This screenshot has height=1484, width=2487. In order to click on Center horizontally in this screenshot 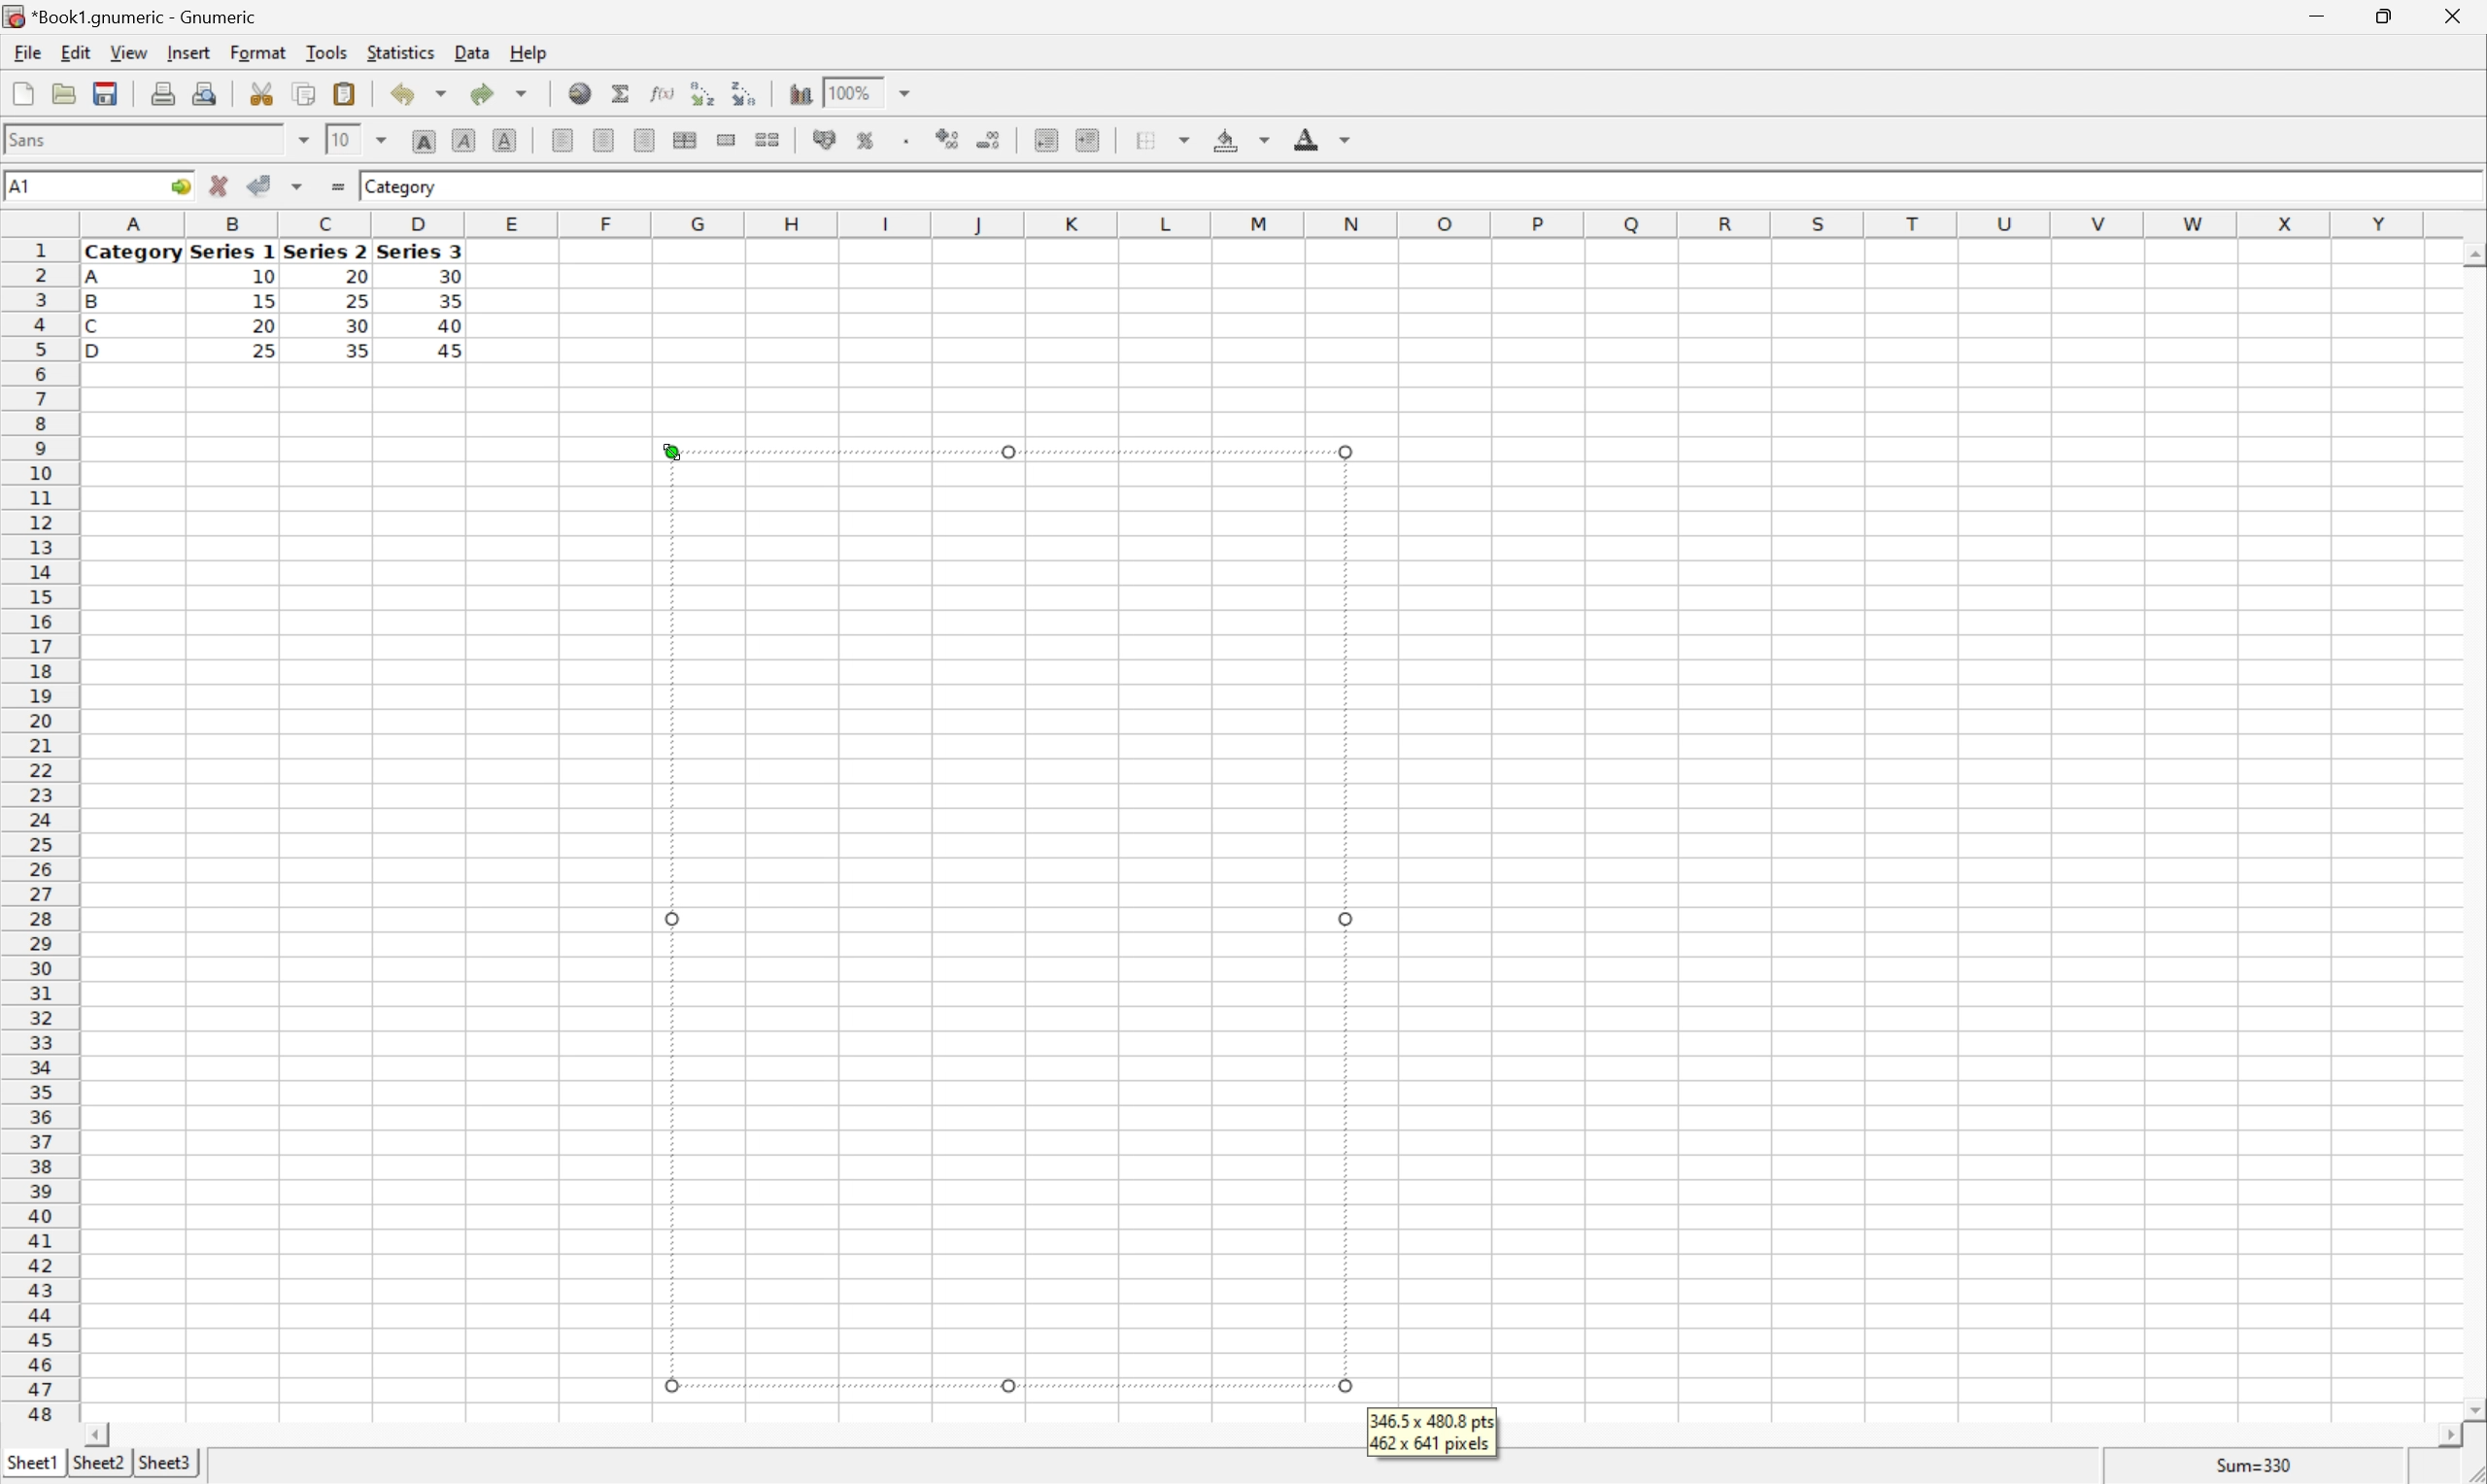, I will do `click(605, 138)`.